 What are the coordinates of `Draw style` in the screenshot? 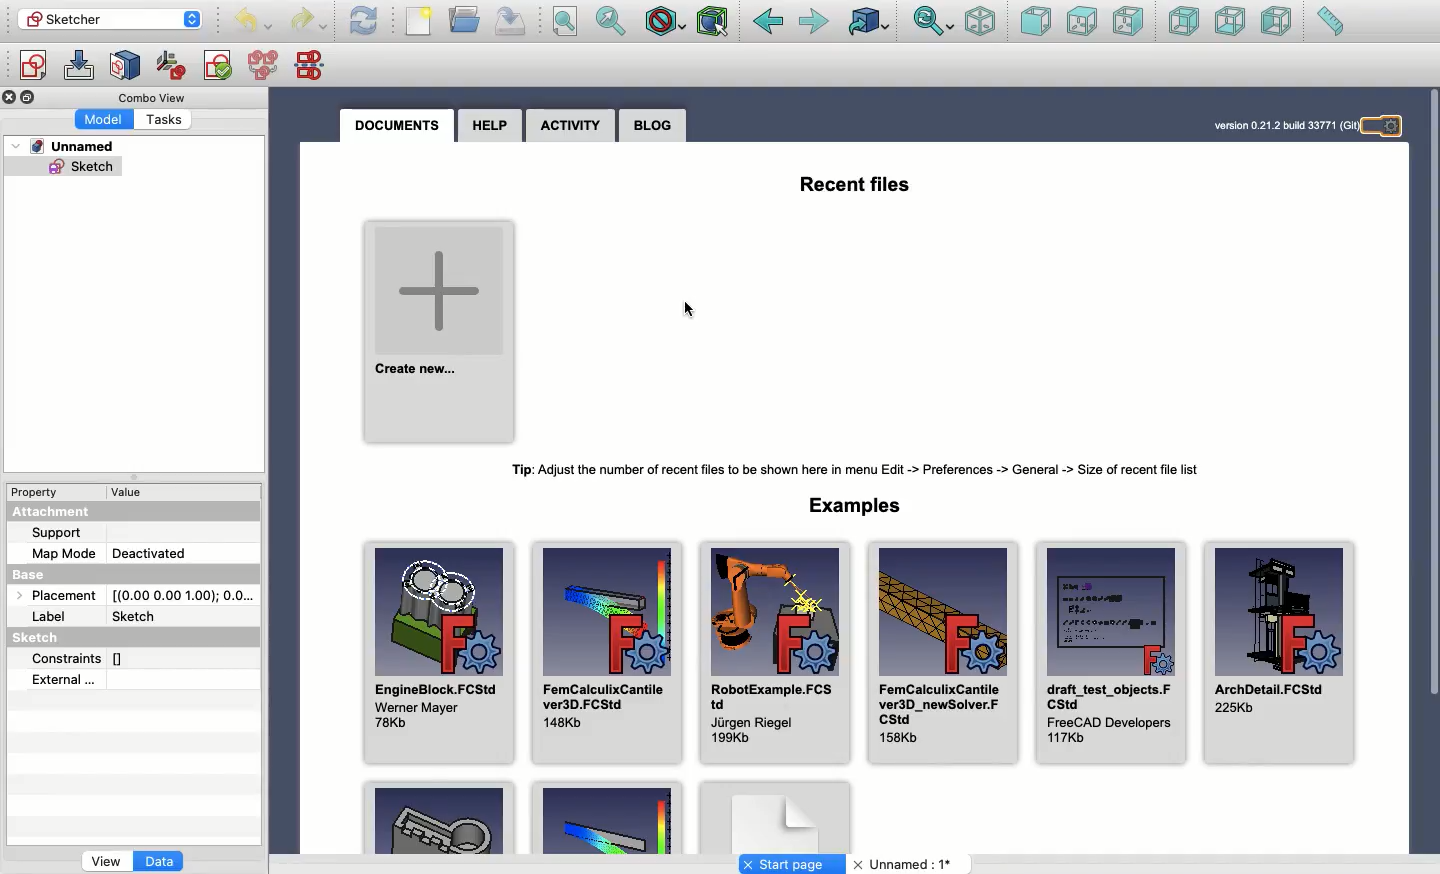 It's located at (667, 21).